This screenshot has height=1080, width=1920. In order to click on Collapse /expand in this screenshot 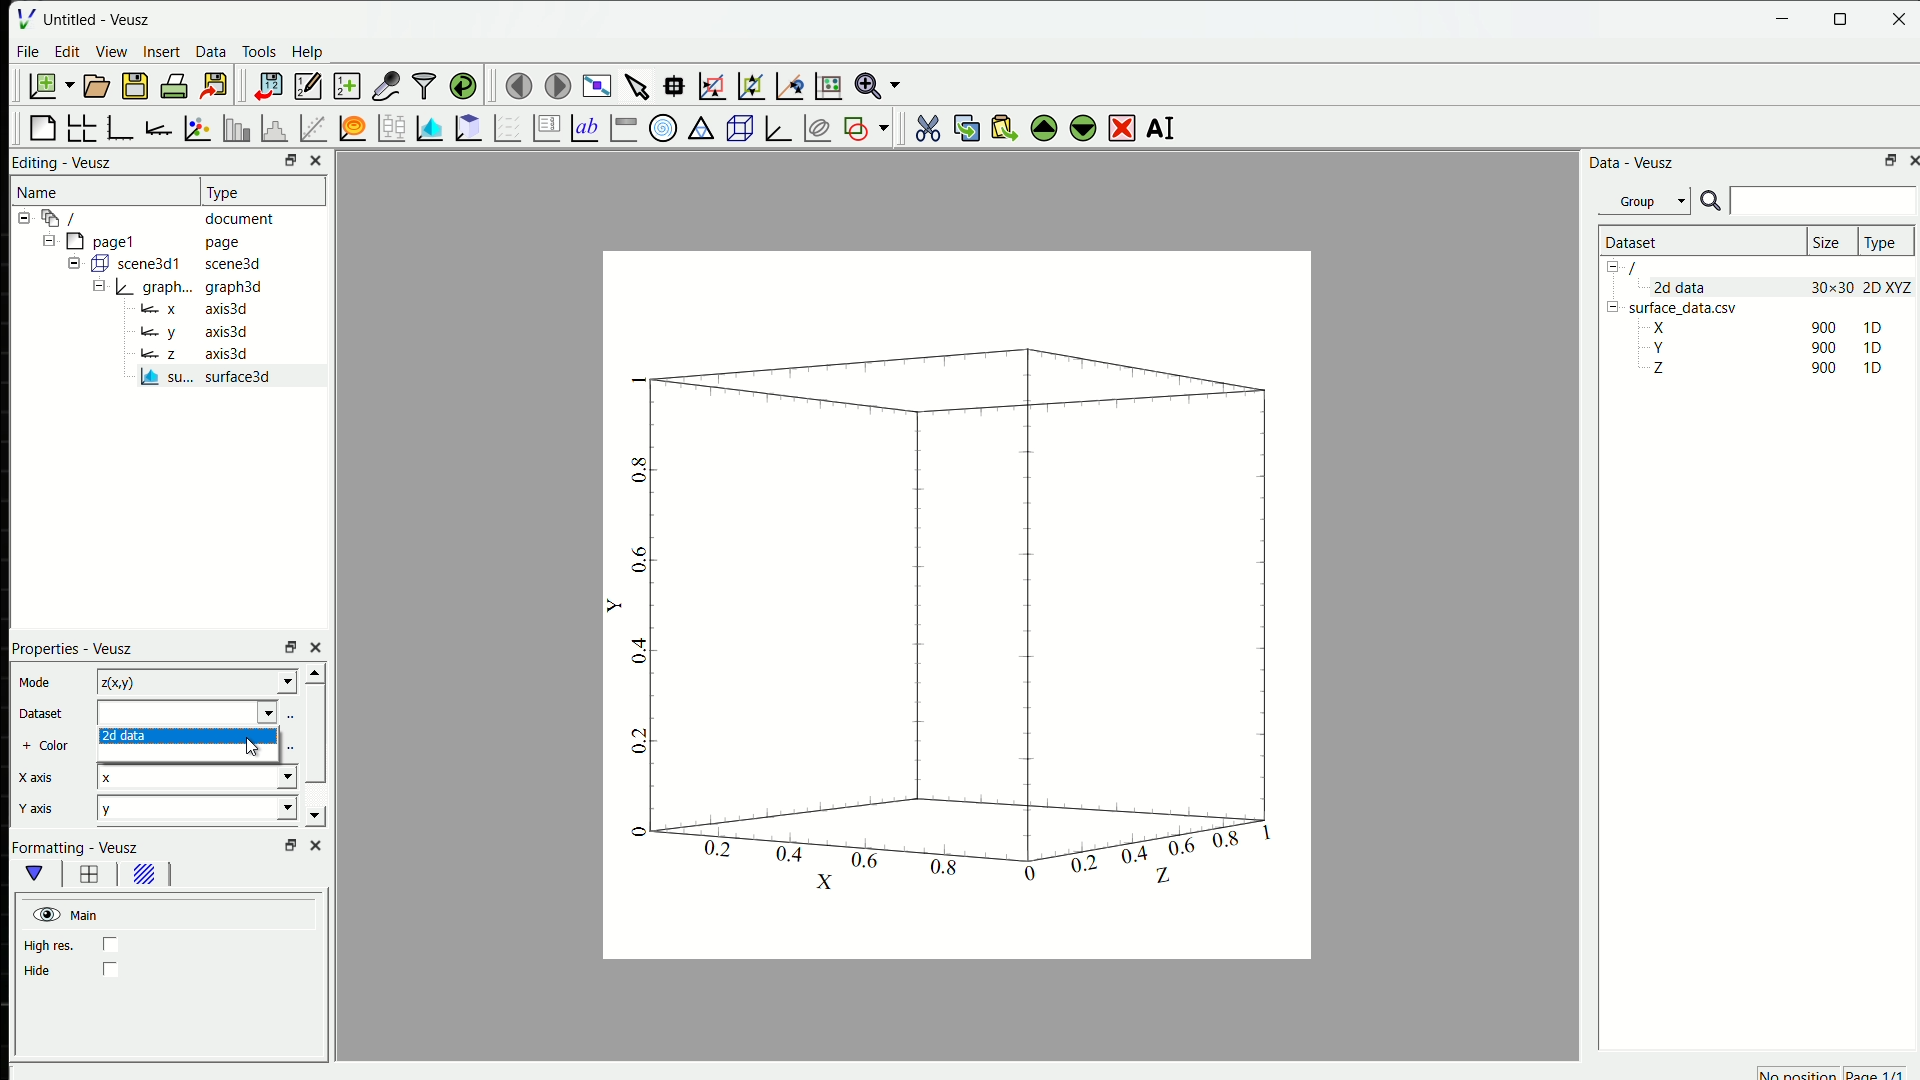, I will do `click(1612, 268)`.